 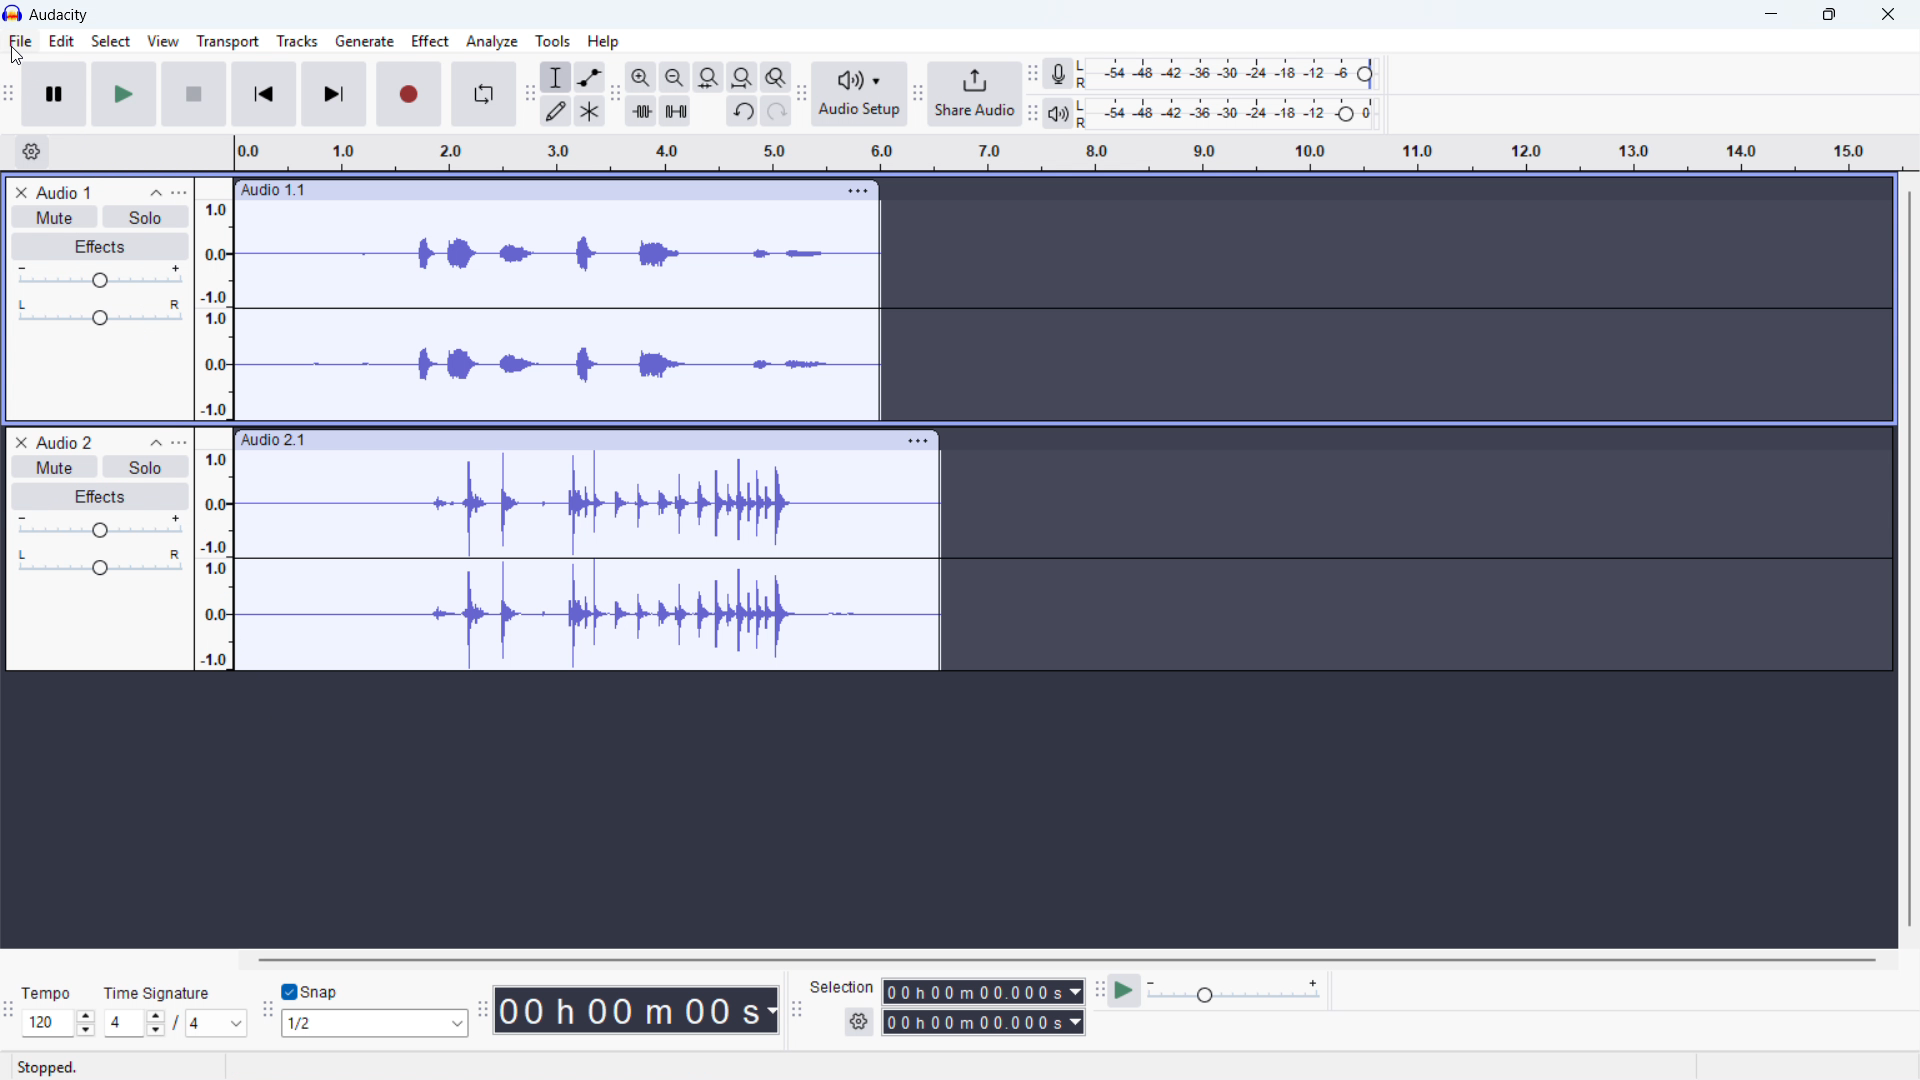 I want to click on Recording metre, so click(x=1058, y=74).